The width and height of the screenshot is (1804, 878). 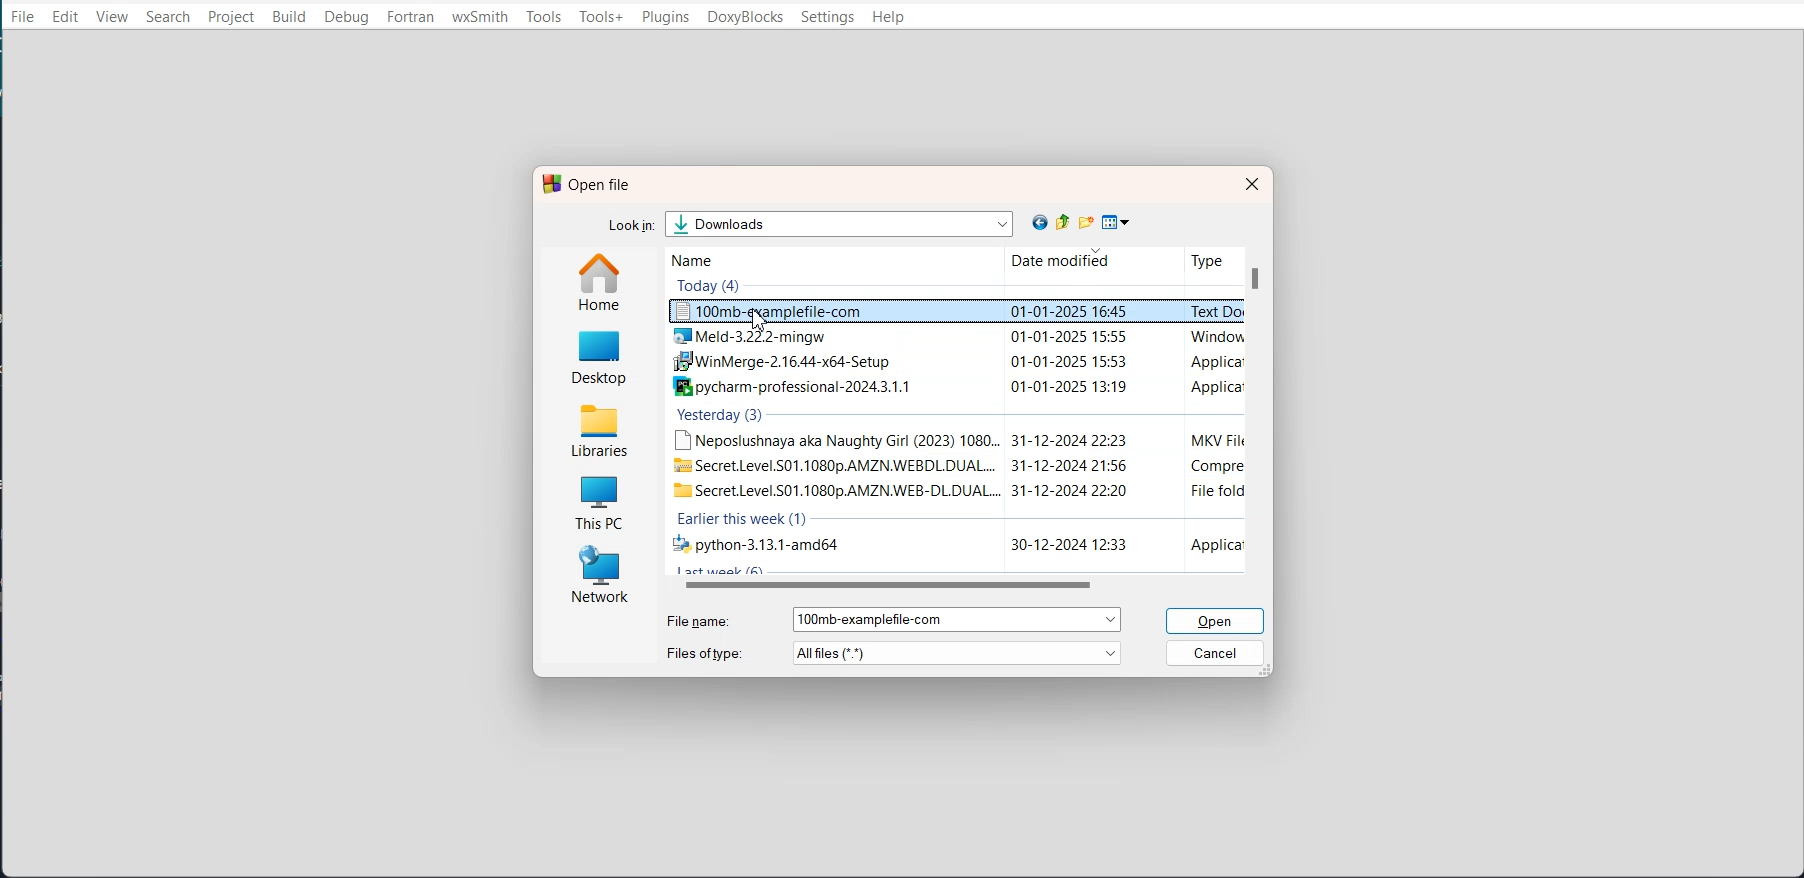 What do you see at coordinates (1217, 652) in the screenshot?
I see `Cancel` at bounding box center [1217, 652].